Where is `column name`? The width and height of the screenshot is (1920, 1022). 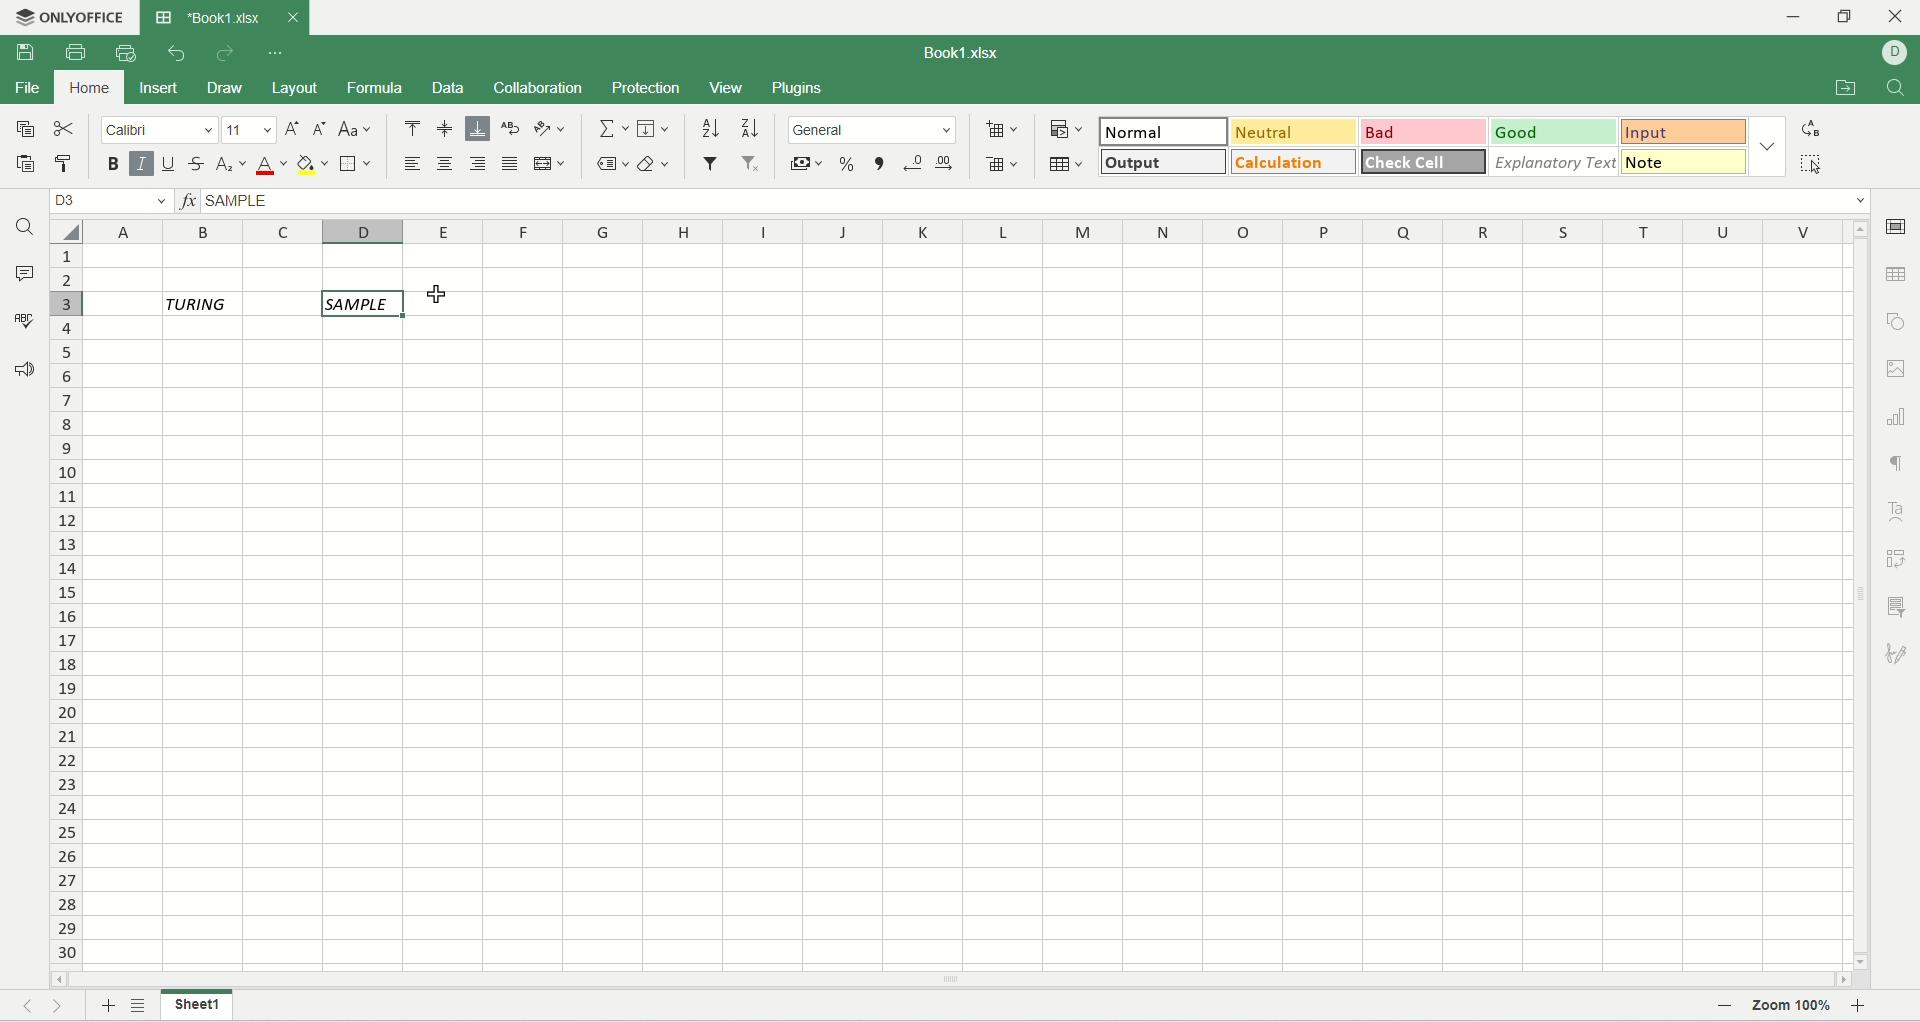 column name is located at coordinates (970, 233).